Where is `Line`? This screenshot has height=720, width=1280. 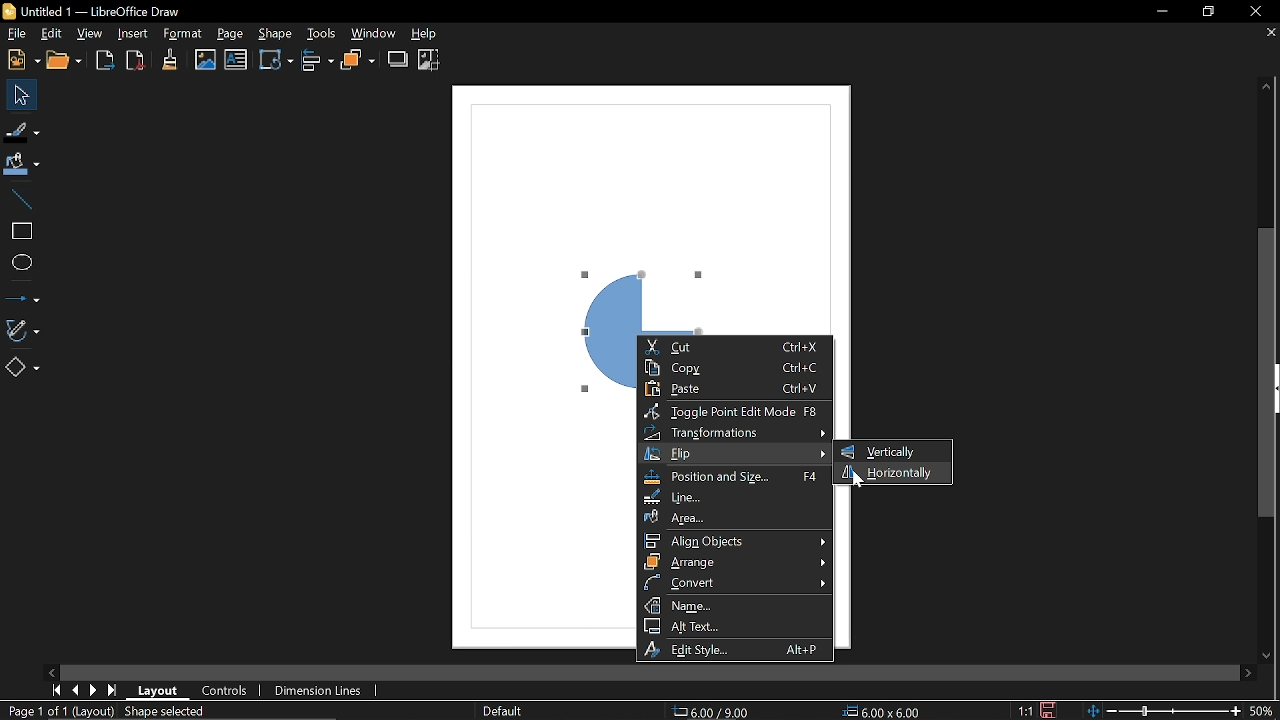
Line is located at coordinates (22, 199).